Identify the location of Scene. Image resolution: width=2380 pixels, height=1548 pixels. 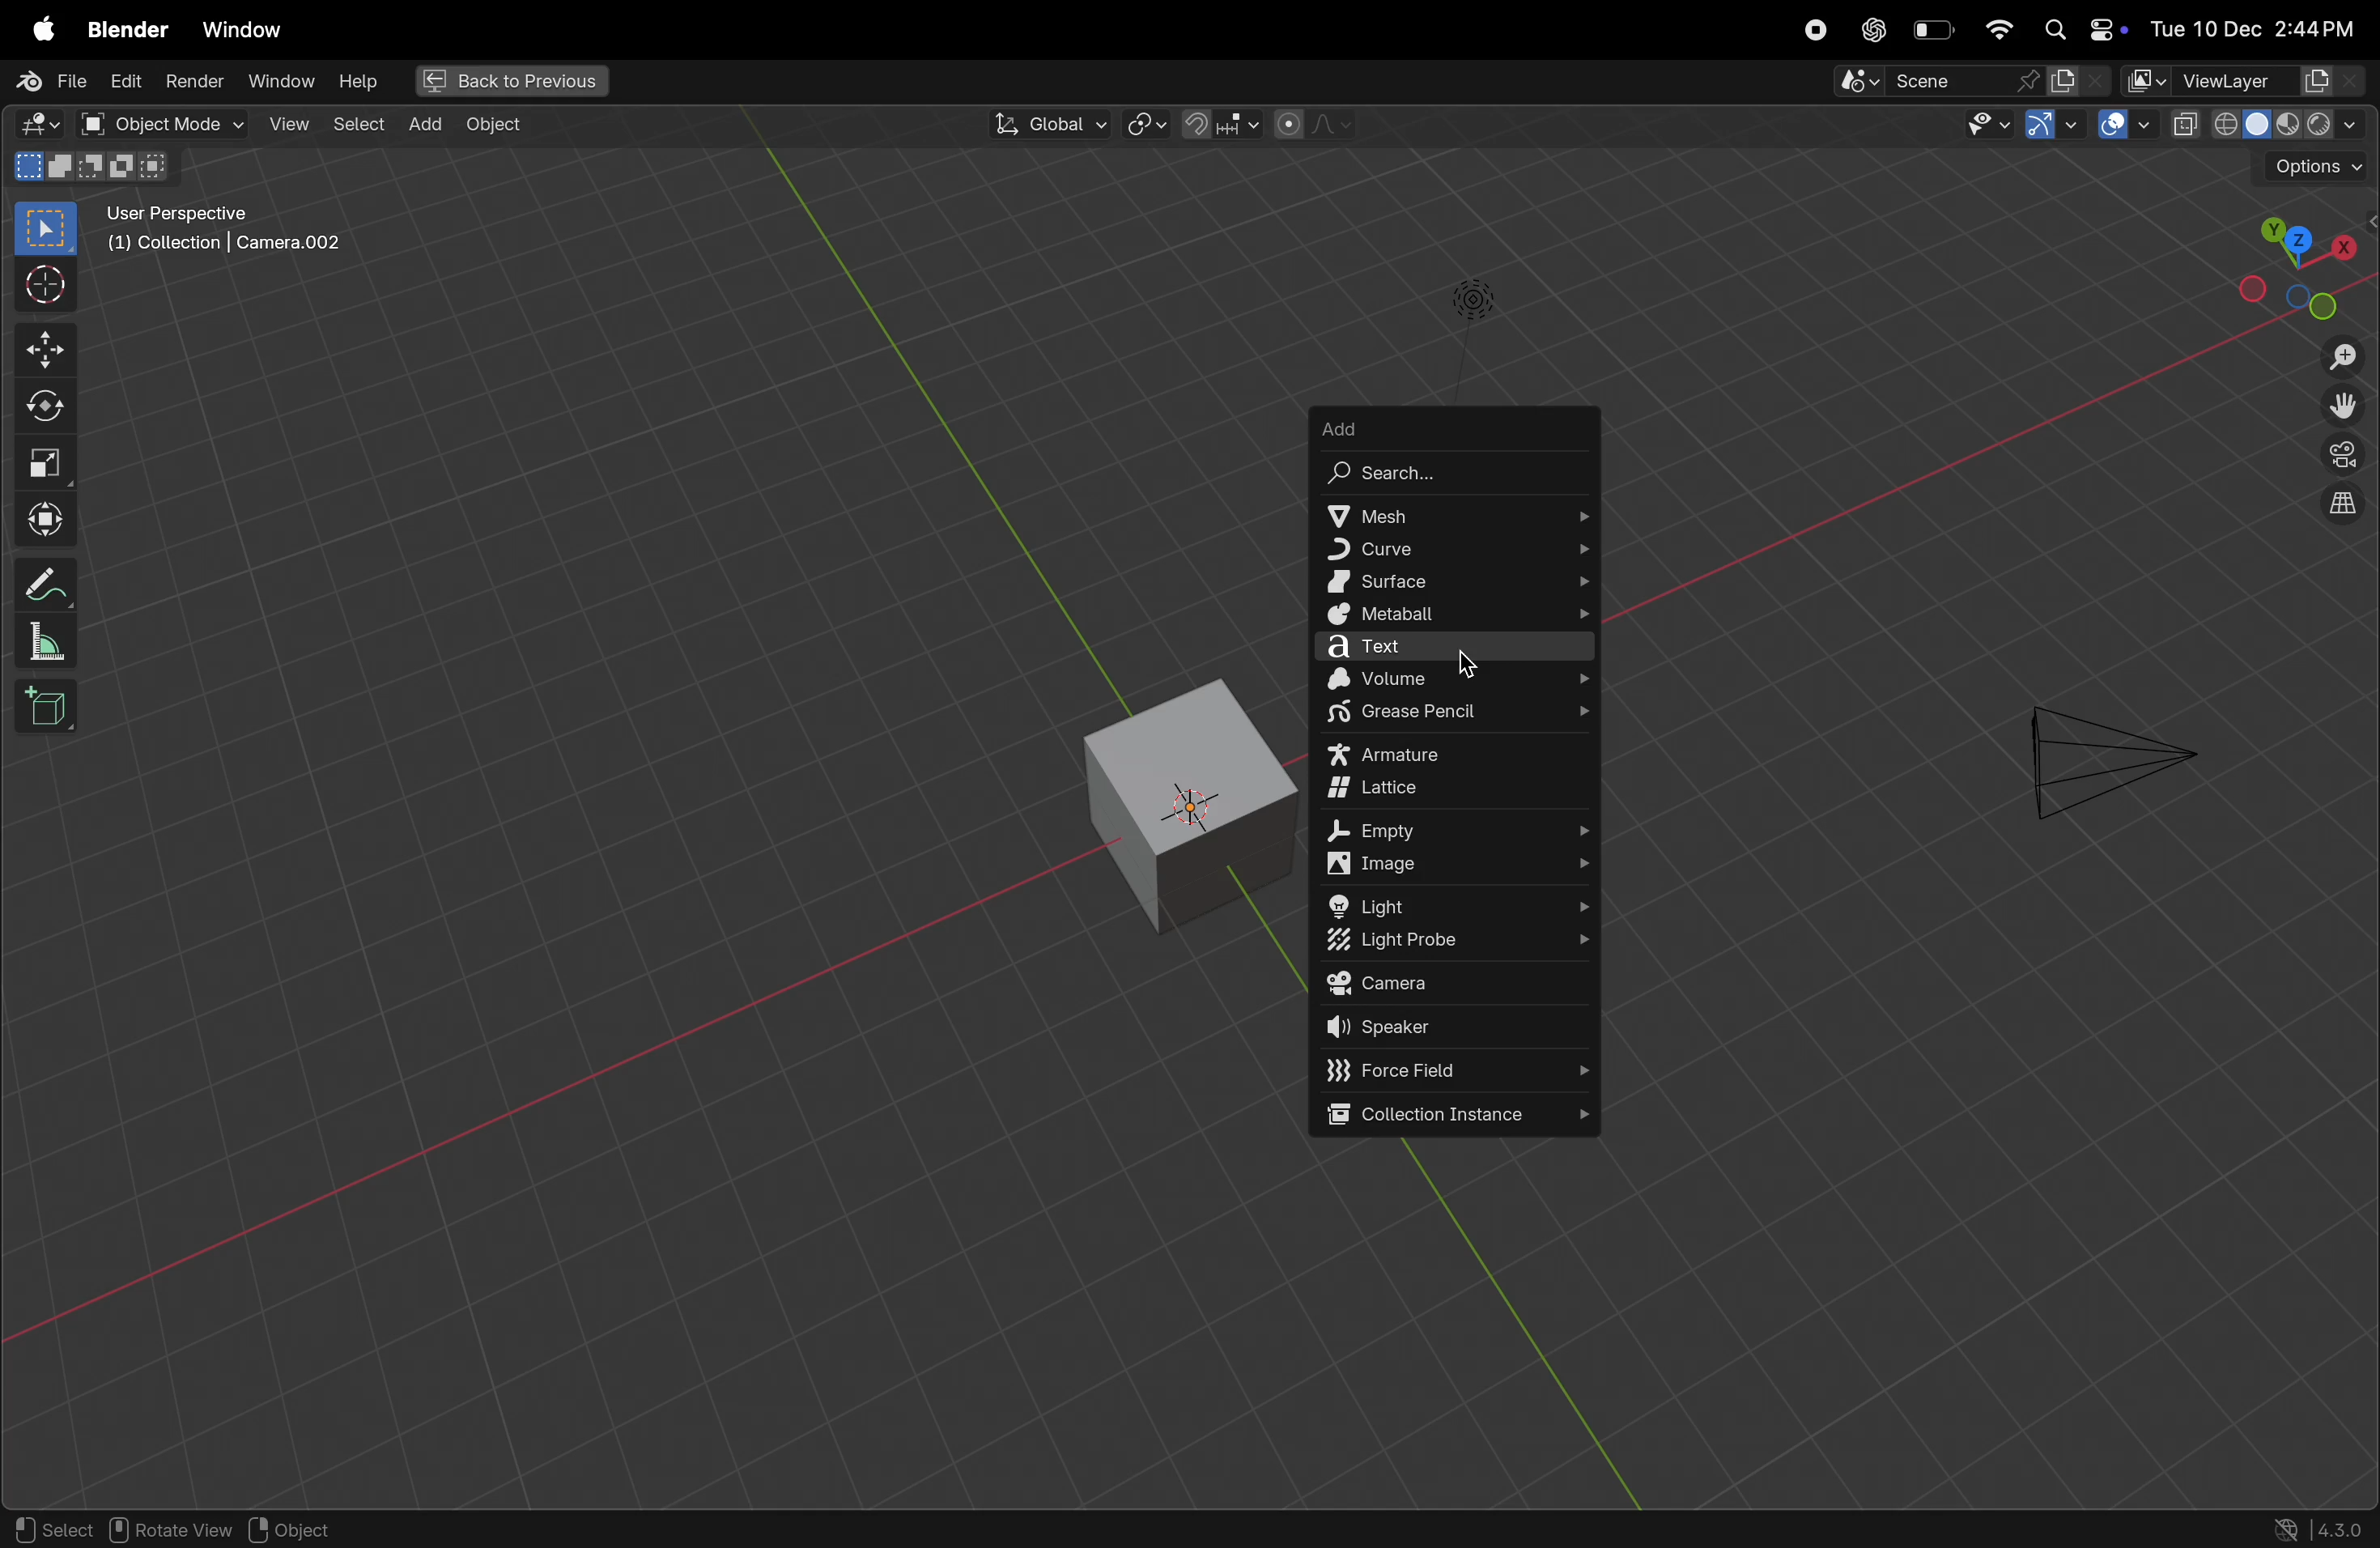
(1922, 84).